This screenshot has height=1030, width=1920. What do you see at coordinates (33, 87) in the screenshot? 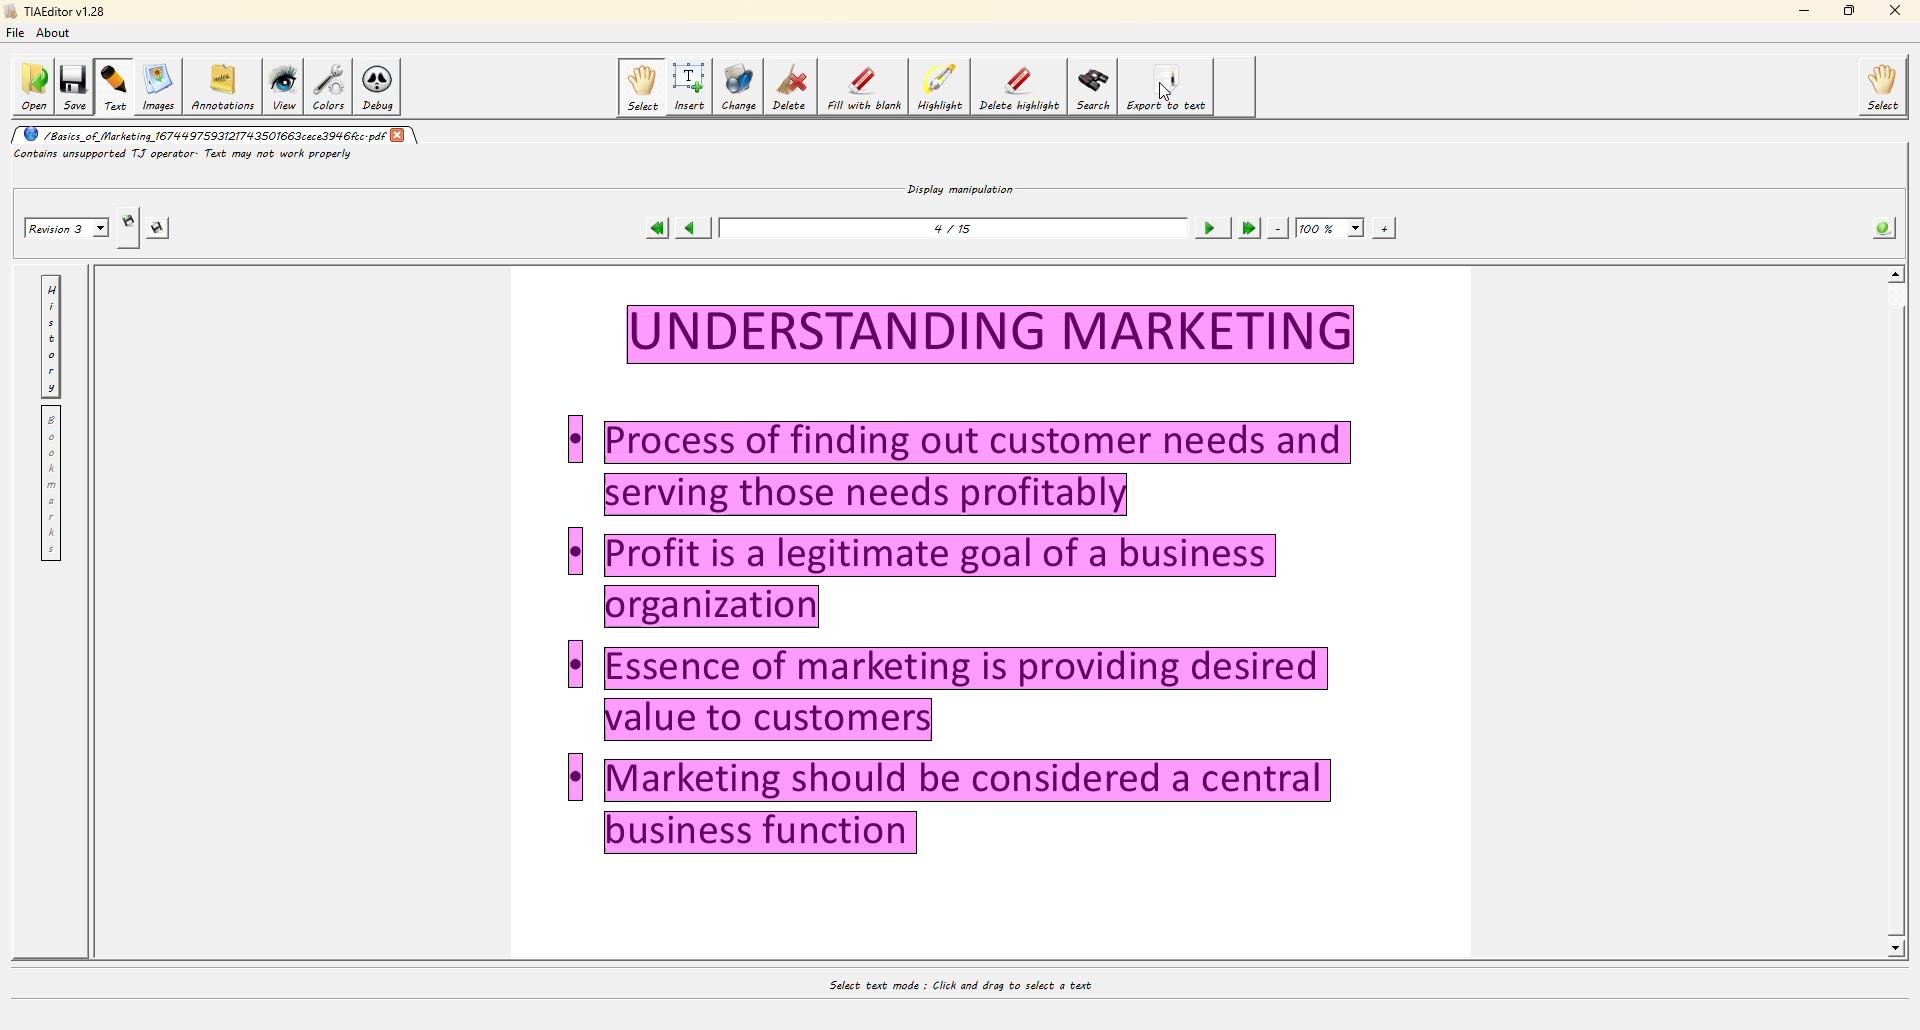
I see `open` at bounding box center [33, 87].